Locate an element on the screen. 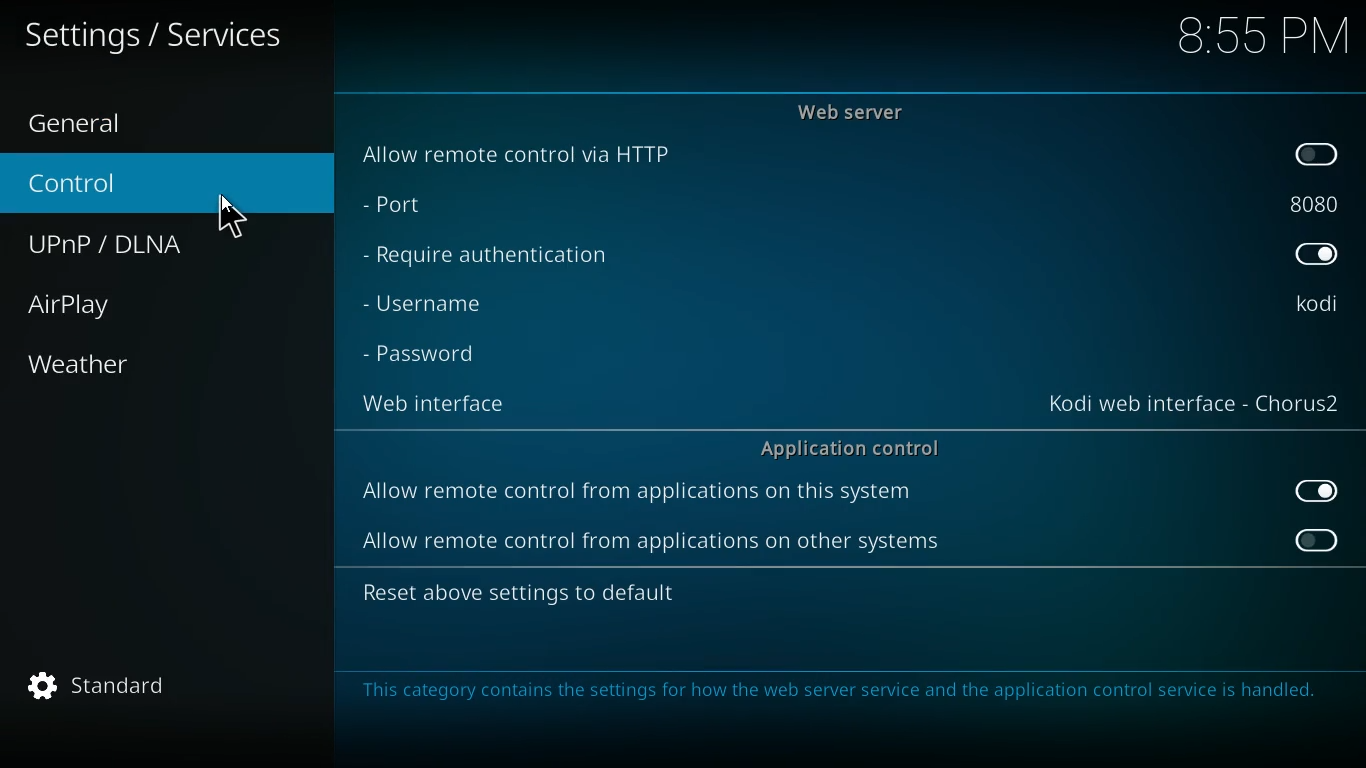 This screenshot has height=768, width=1366. reset is located at coordinates (547, 595).